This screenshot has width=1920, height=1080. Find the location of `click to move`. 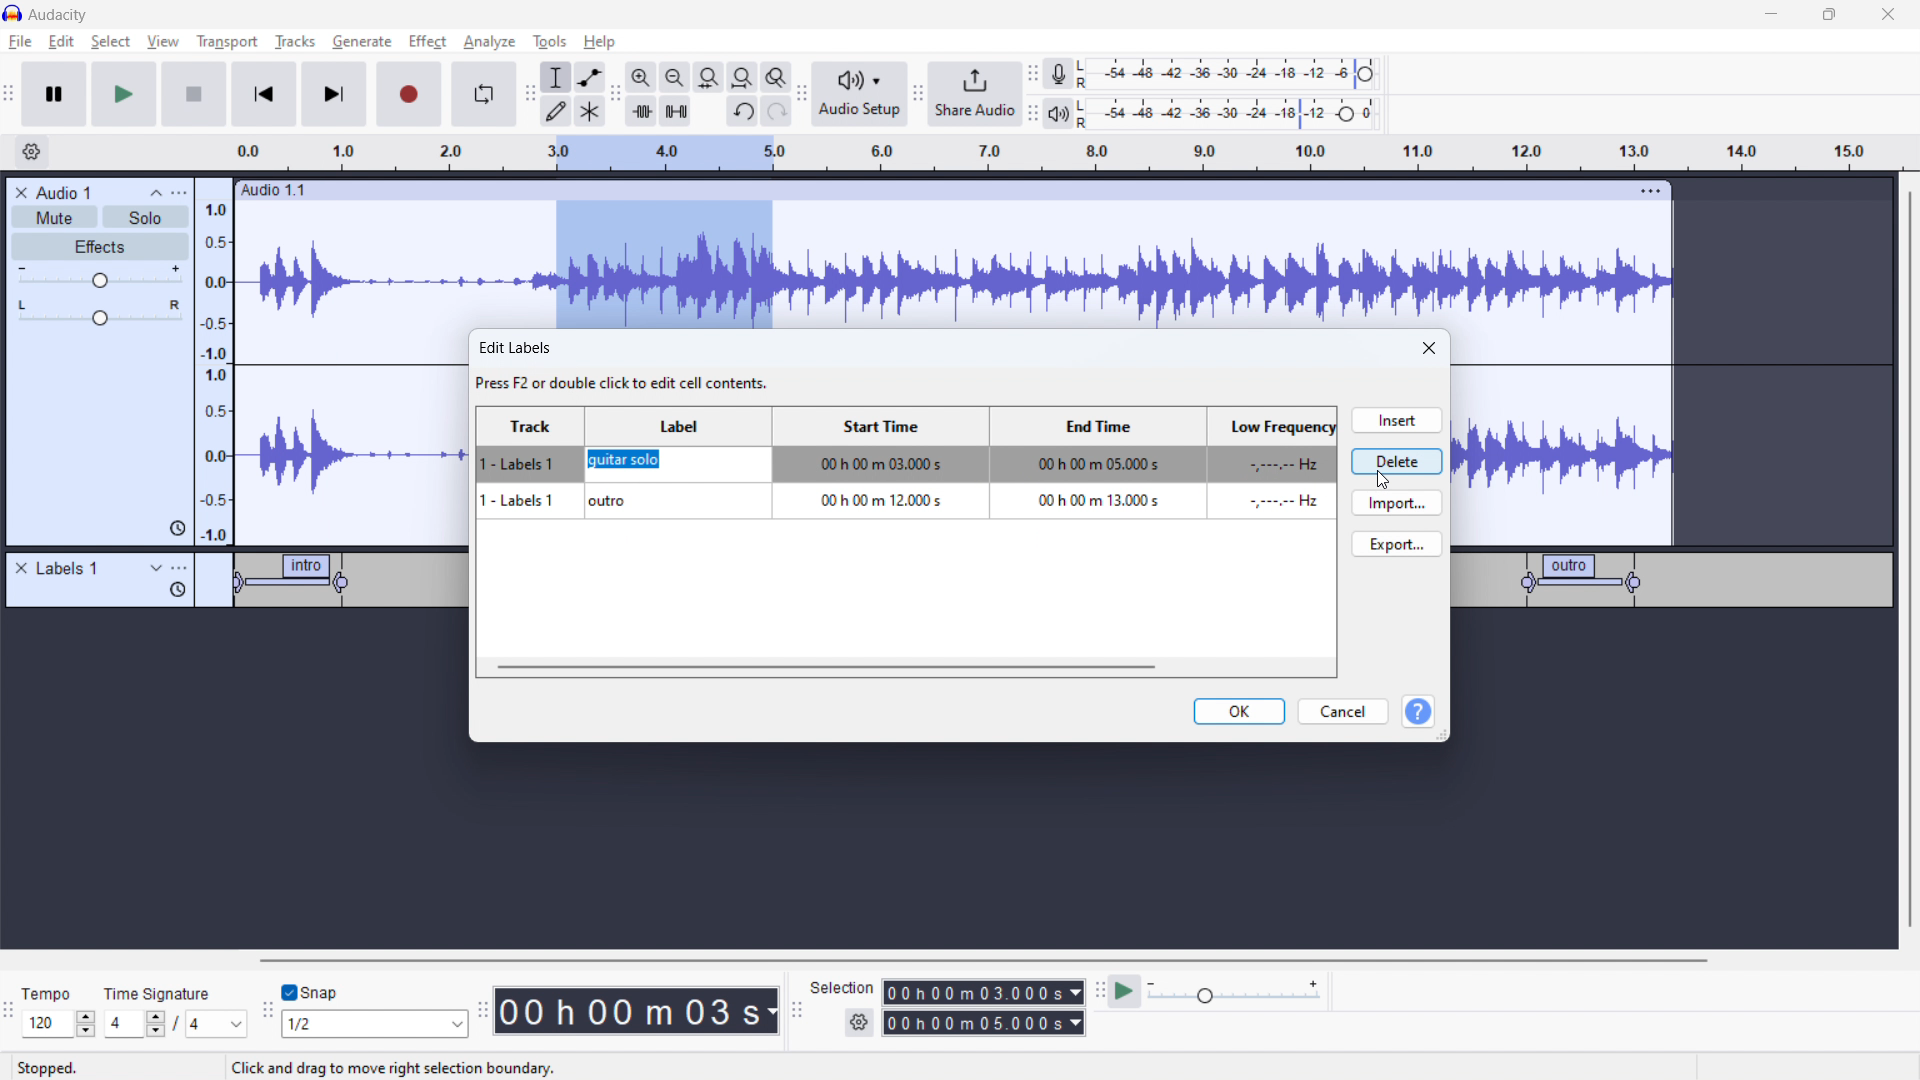

click to move is located at coordinates (934, 191).